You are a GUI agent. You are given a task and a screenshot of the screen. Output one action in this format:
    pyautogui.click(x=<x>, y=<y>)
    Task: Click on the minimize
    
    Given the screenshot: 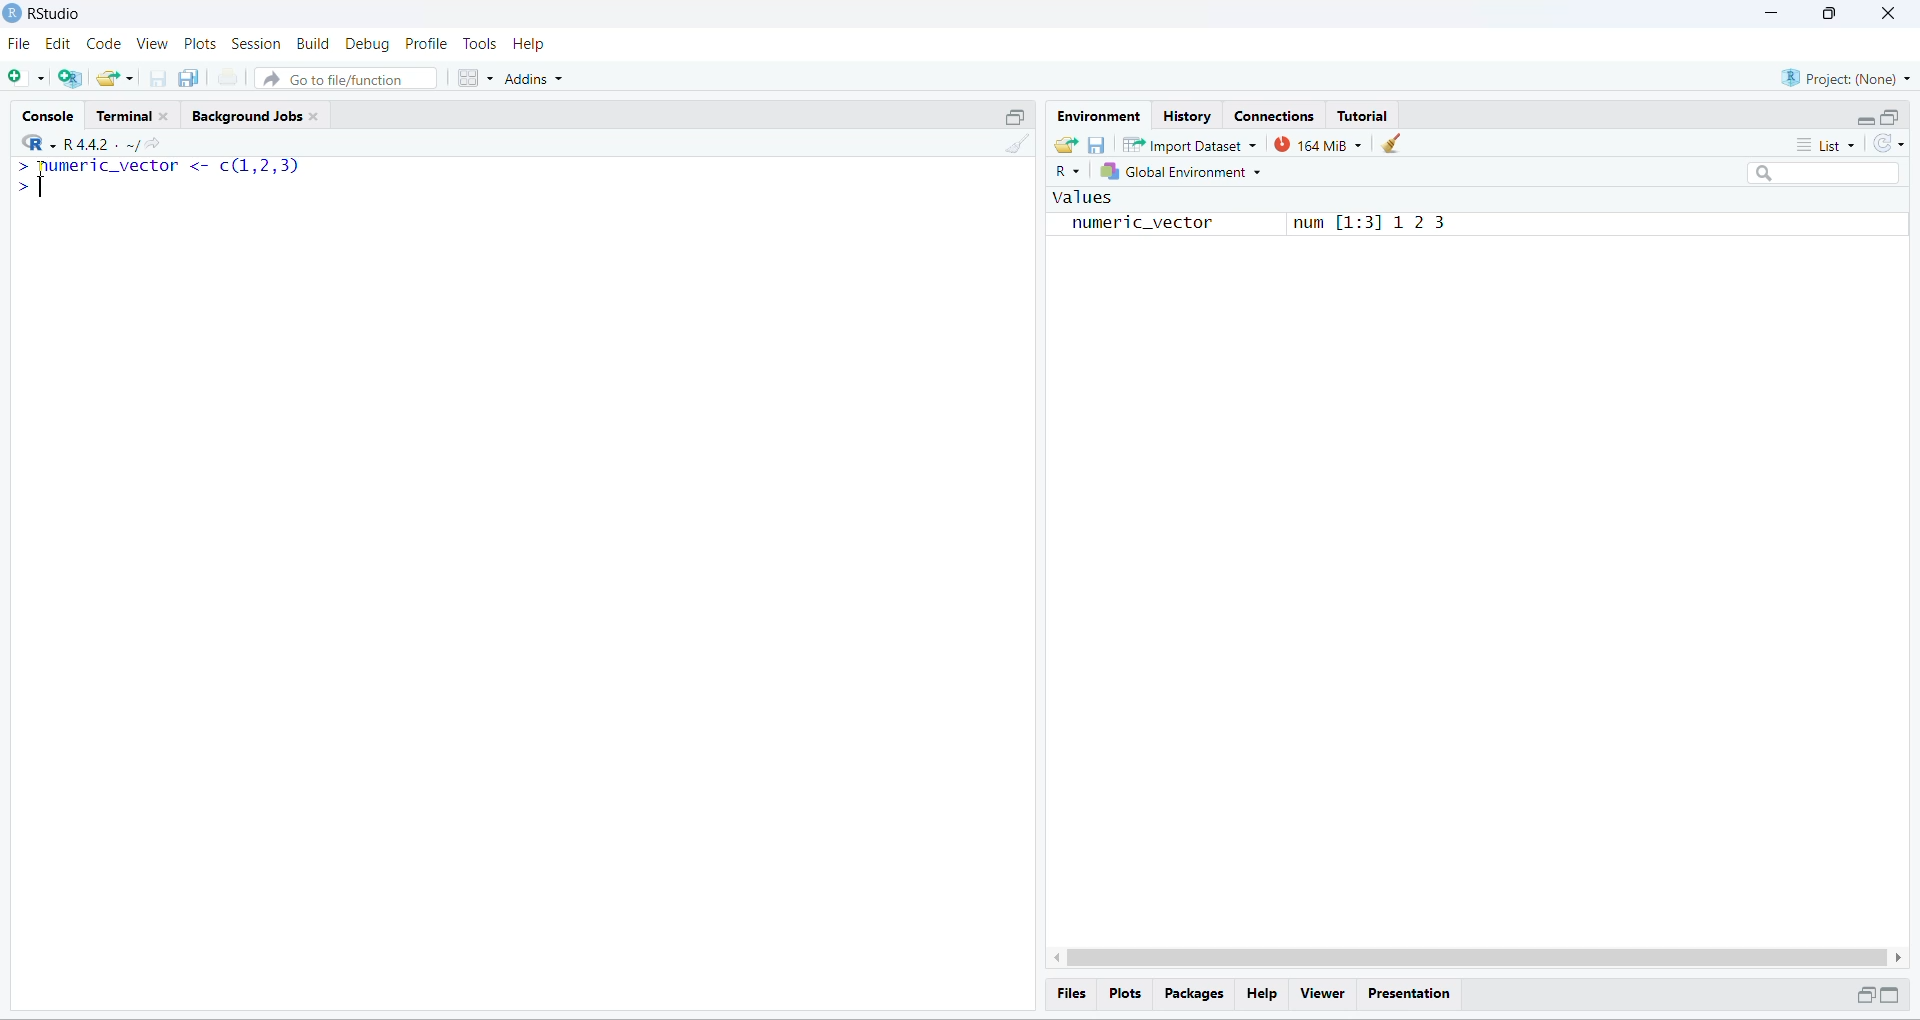 What is the action you would take?
    pyautogui.click(x=1862, y=995)
    